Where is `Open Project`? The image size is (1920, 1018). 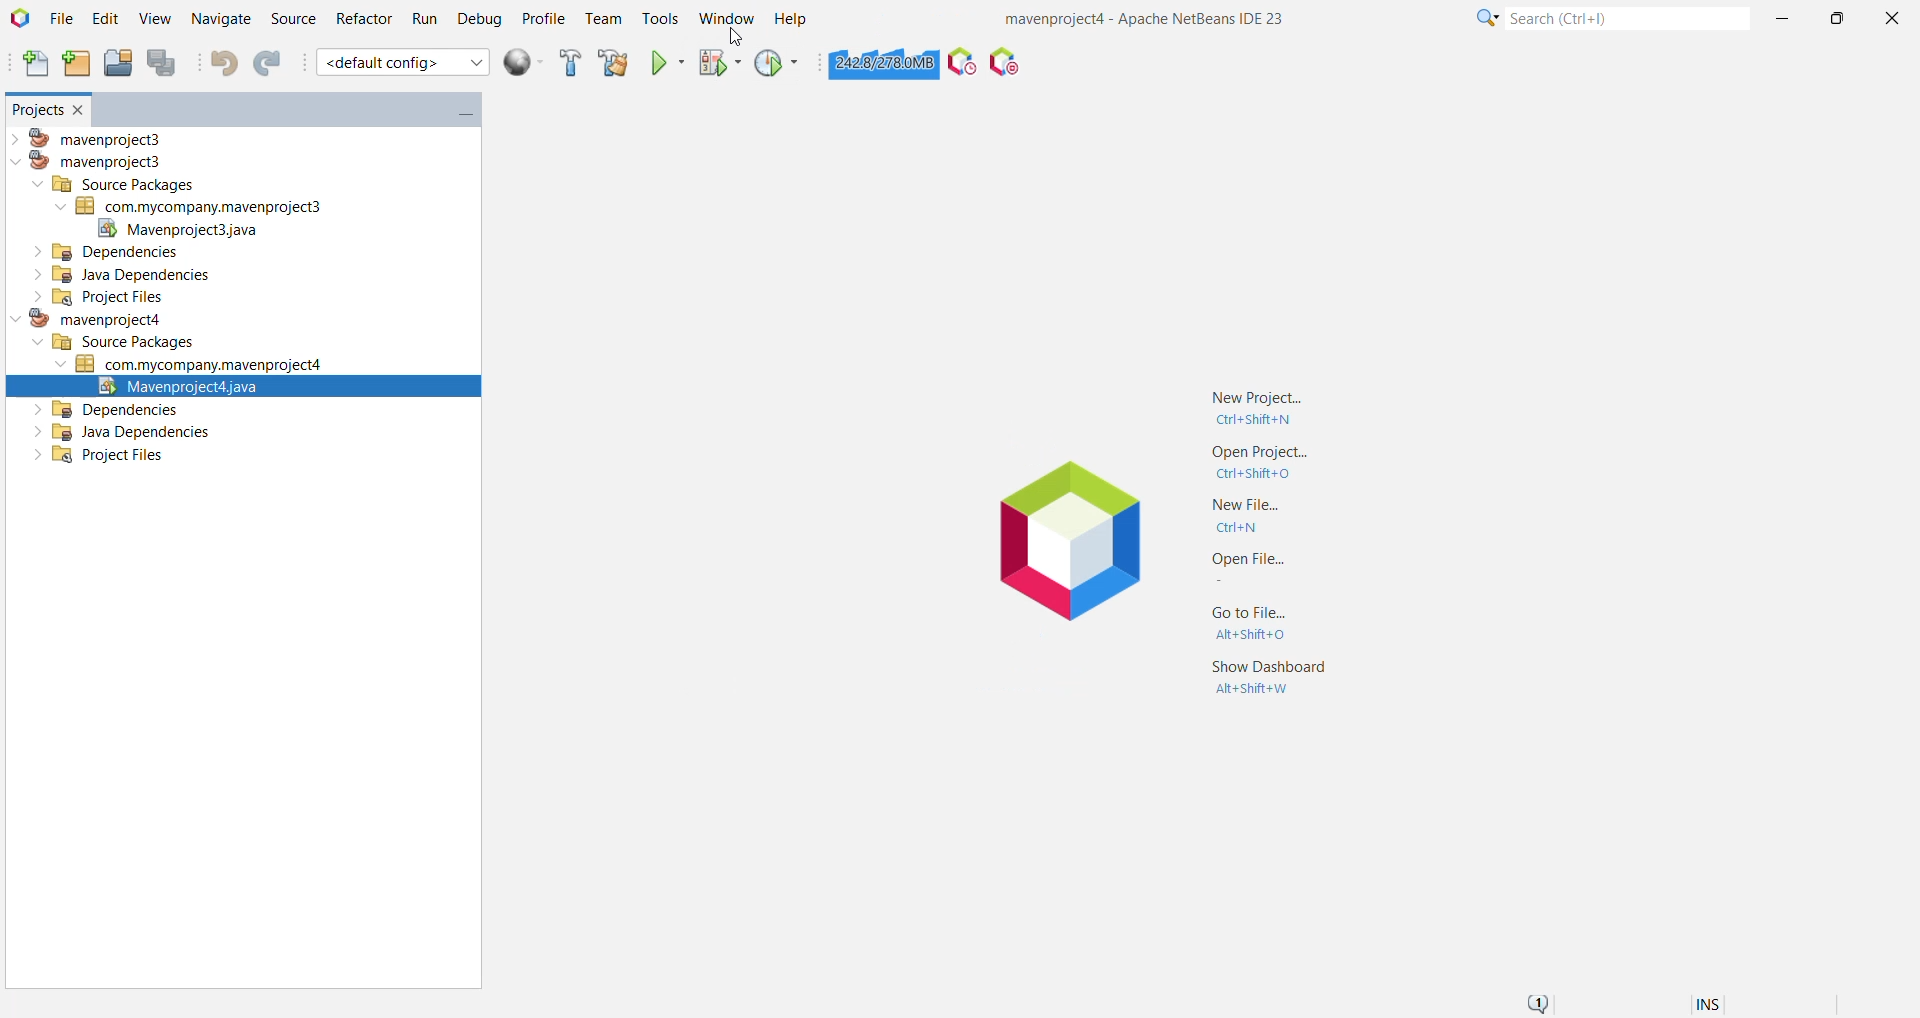
Open Project is located at coordinates (1260, 465).